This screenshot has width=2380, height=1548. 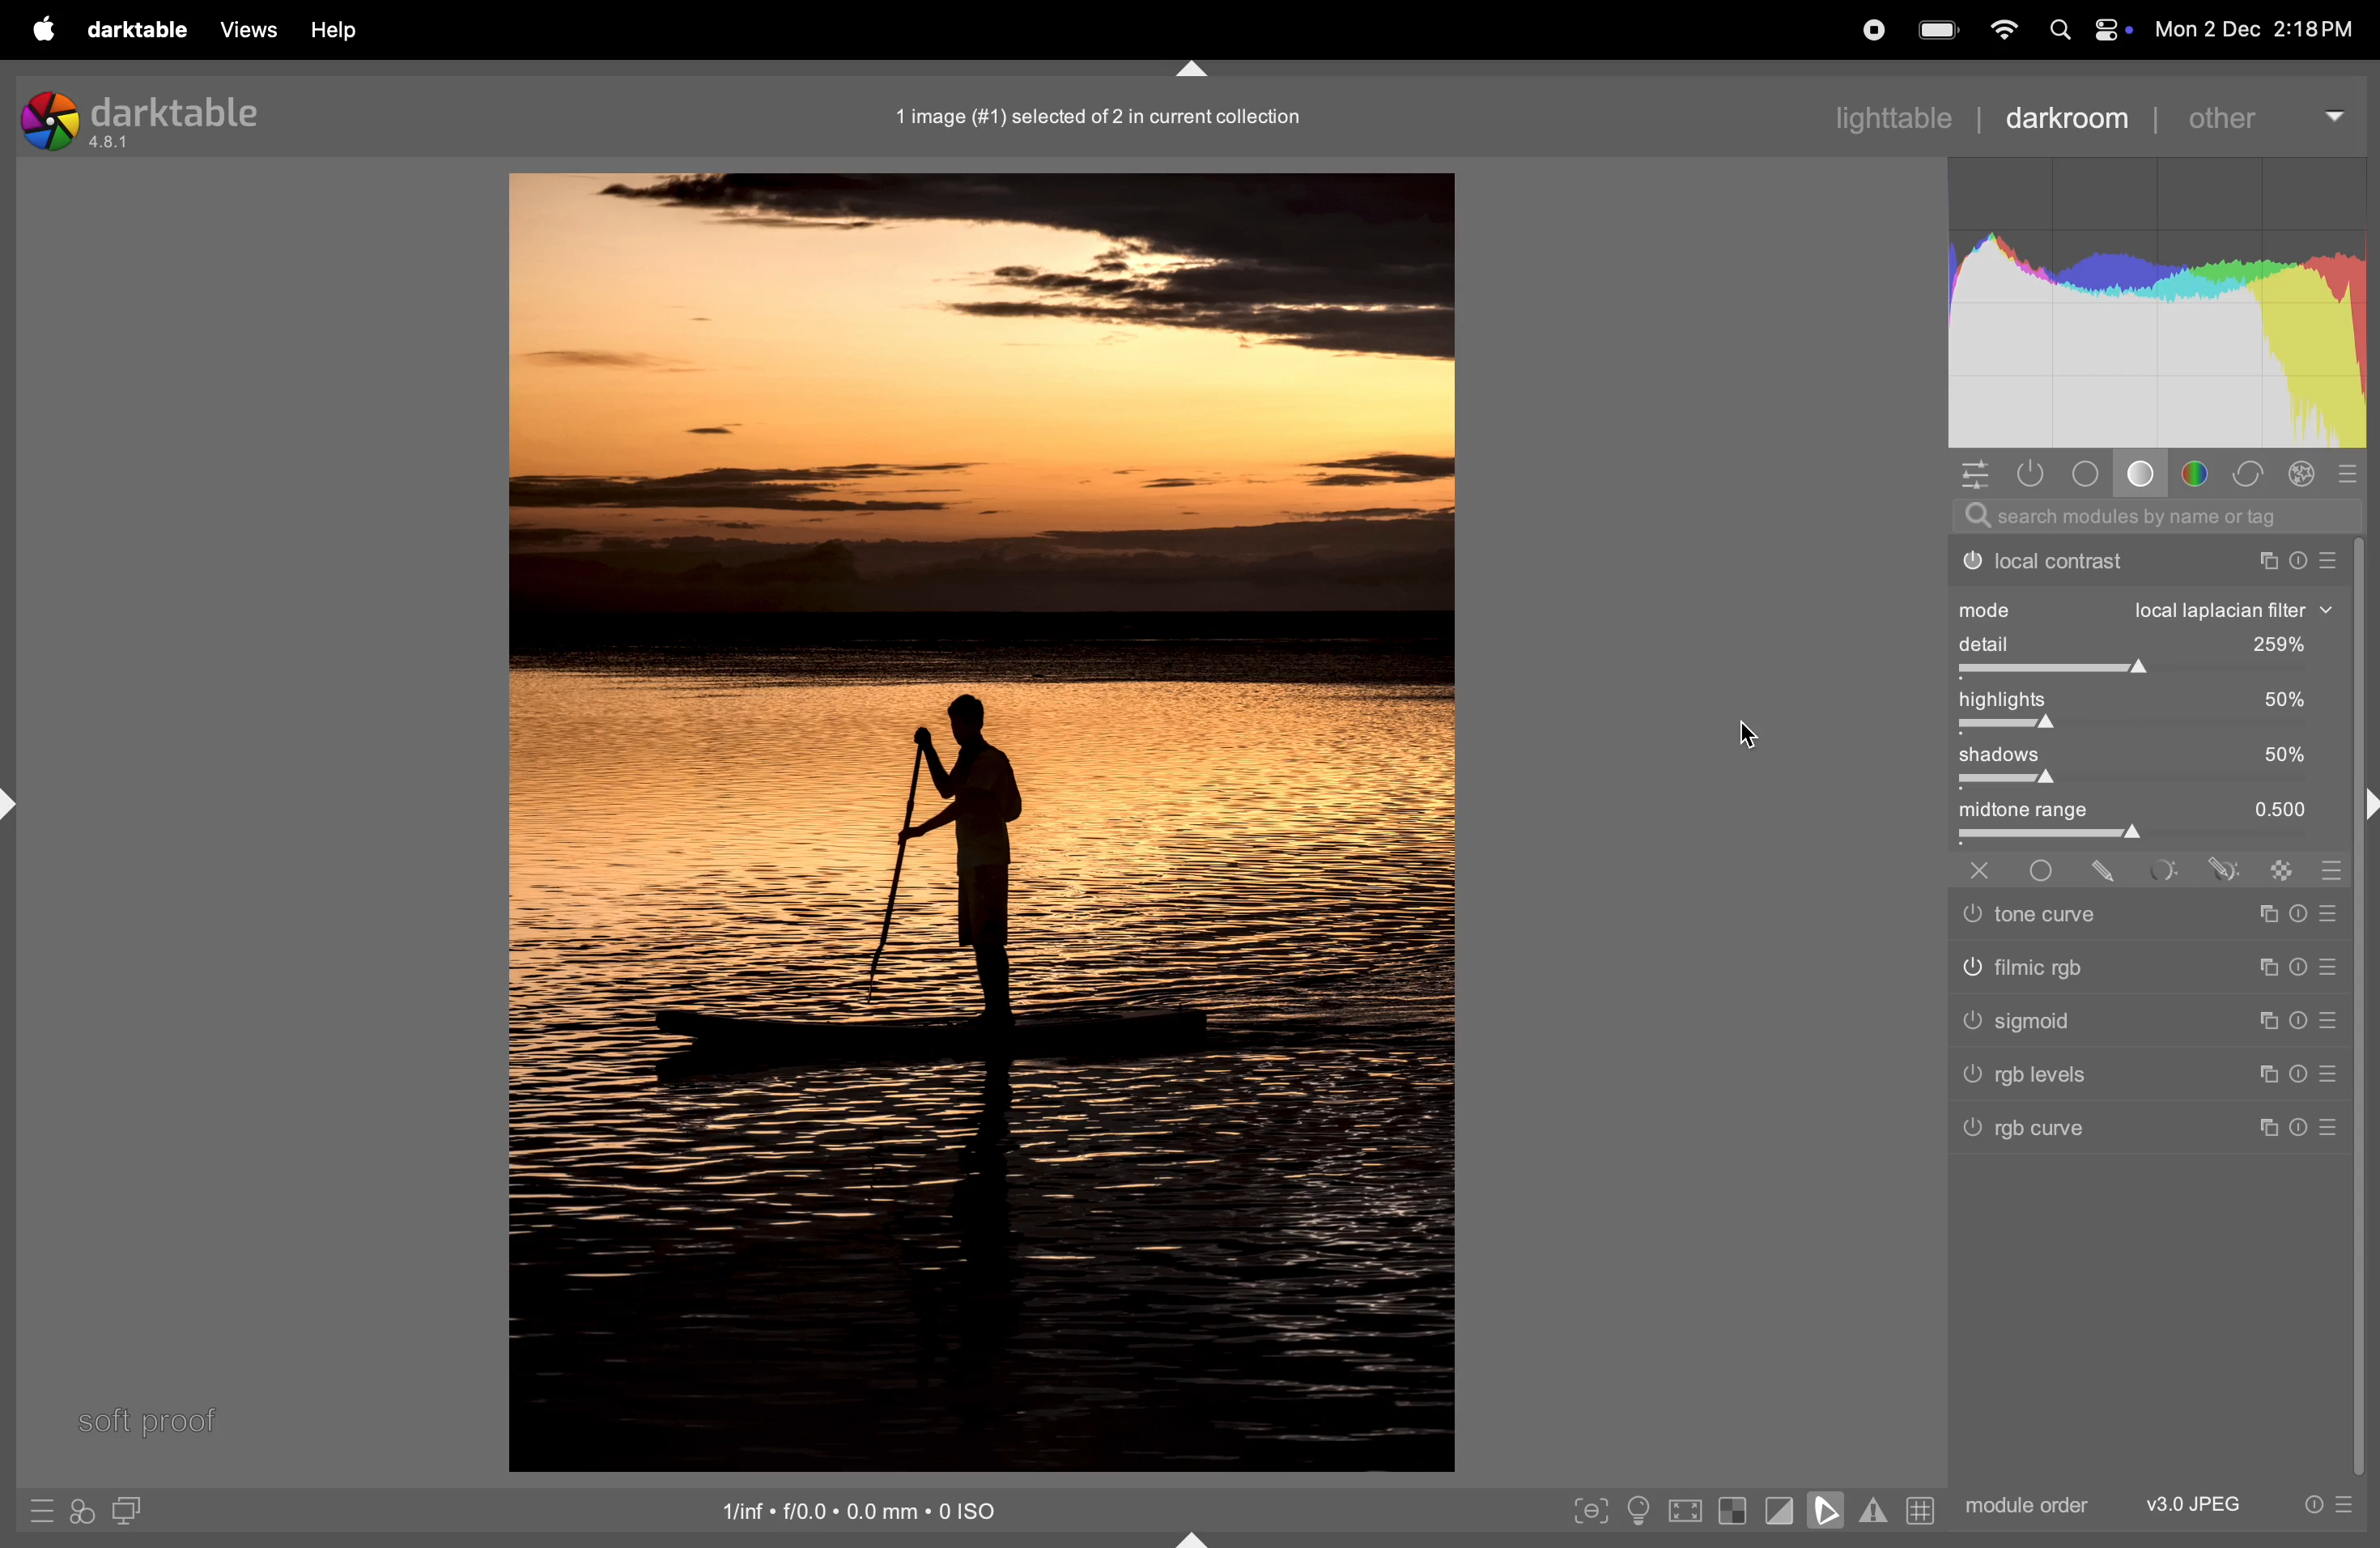 I want to click on module order, so click(x=2022, y=1505).